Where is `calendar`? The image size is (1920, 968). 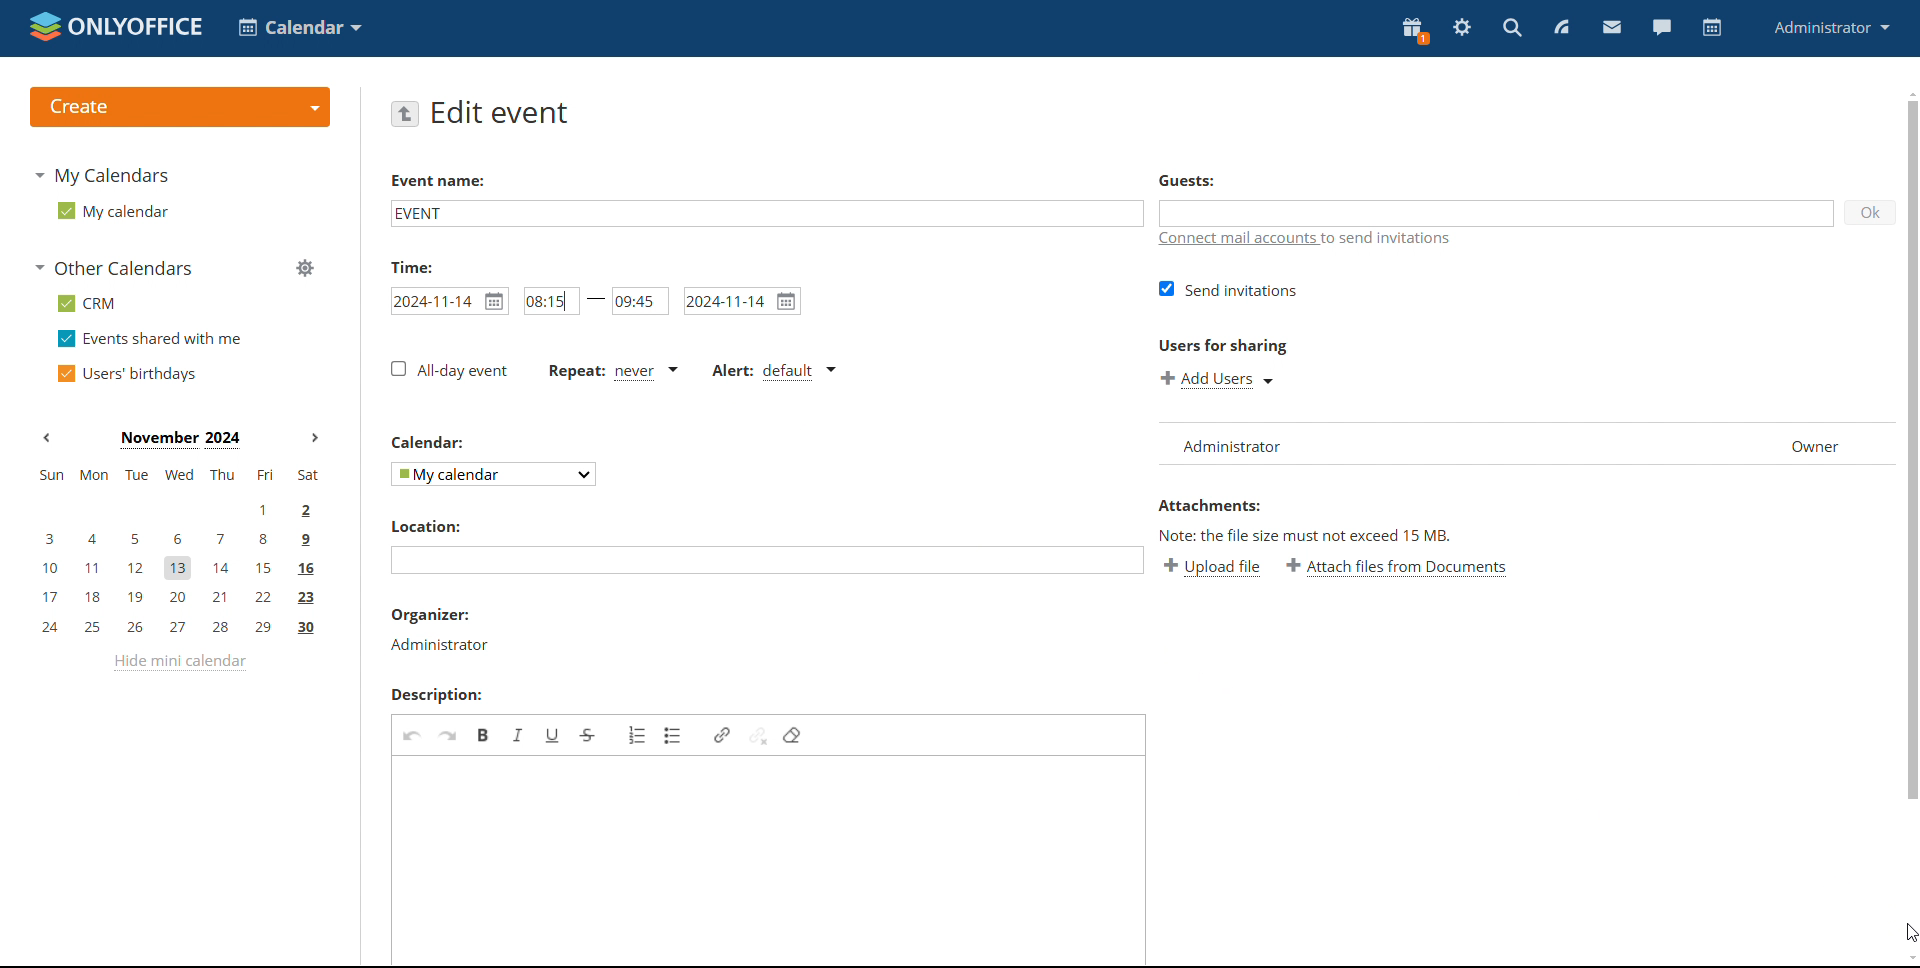
calendar is located at coordinates (426, 443).